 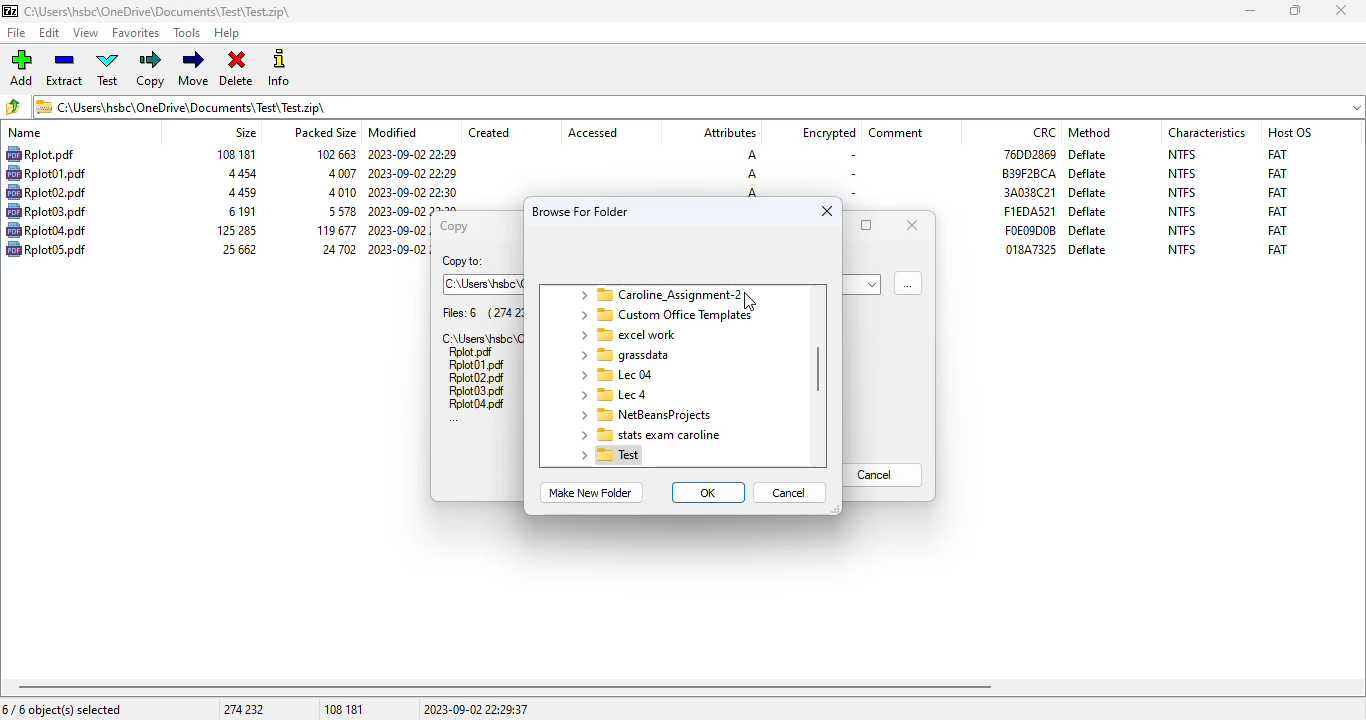 What do you see at coordinates (1181, 249) in the screenshot?
I see `NTFS` at bounding box center [1181, 249].